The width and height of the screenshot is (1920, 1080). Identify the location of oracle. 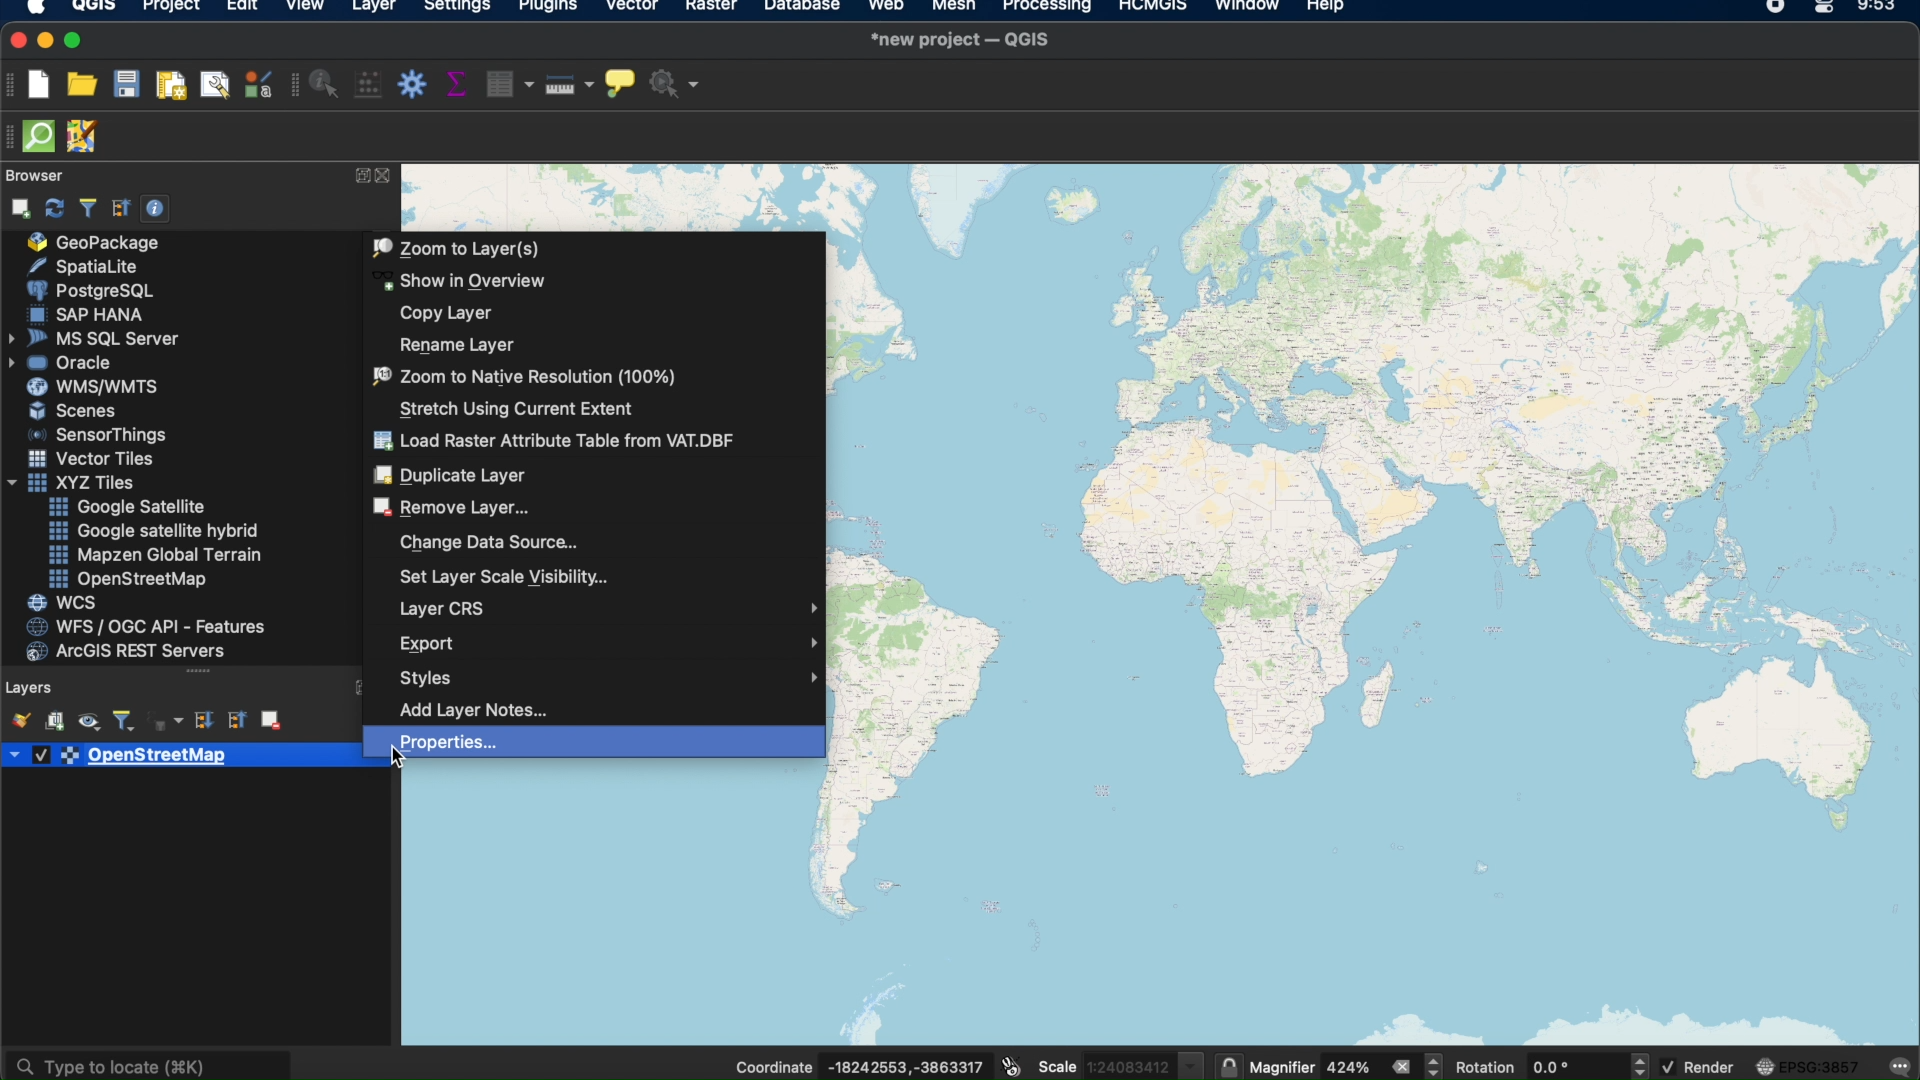
(68, 364).